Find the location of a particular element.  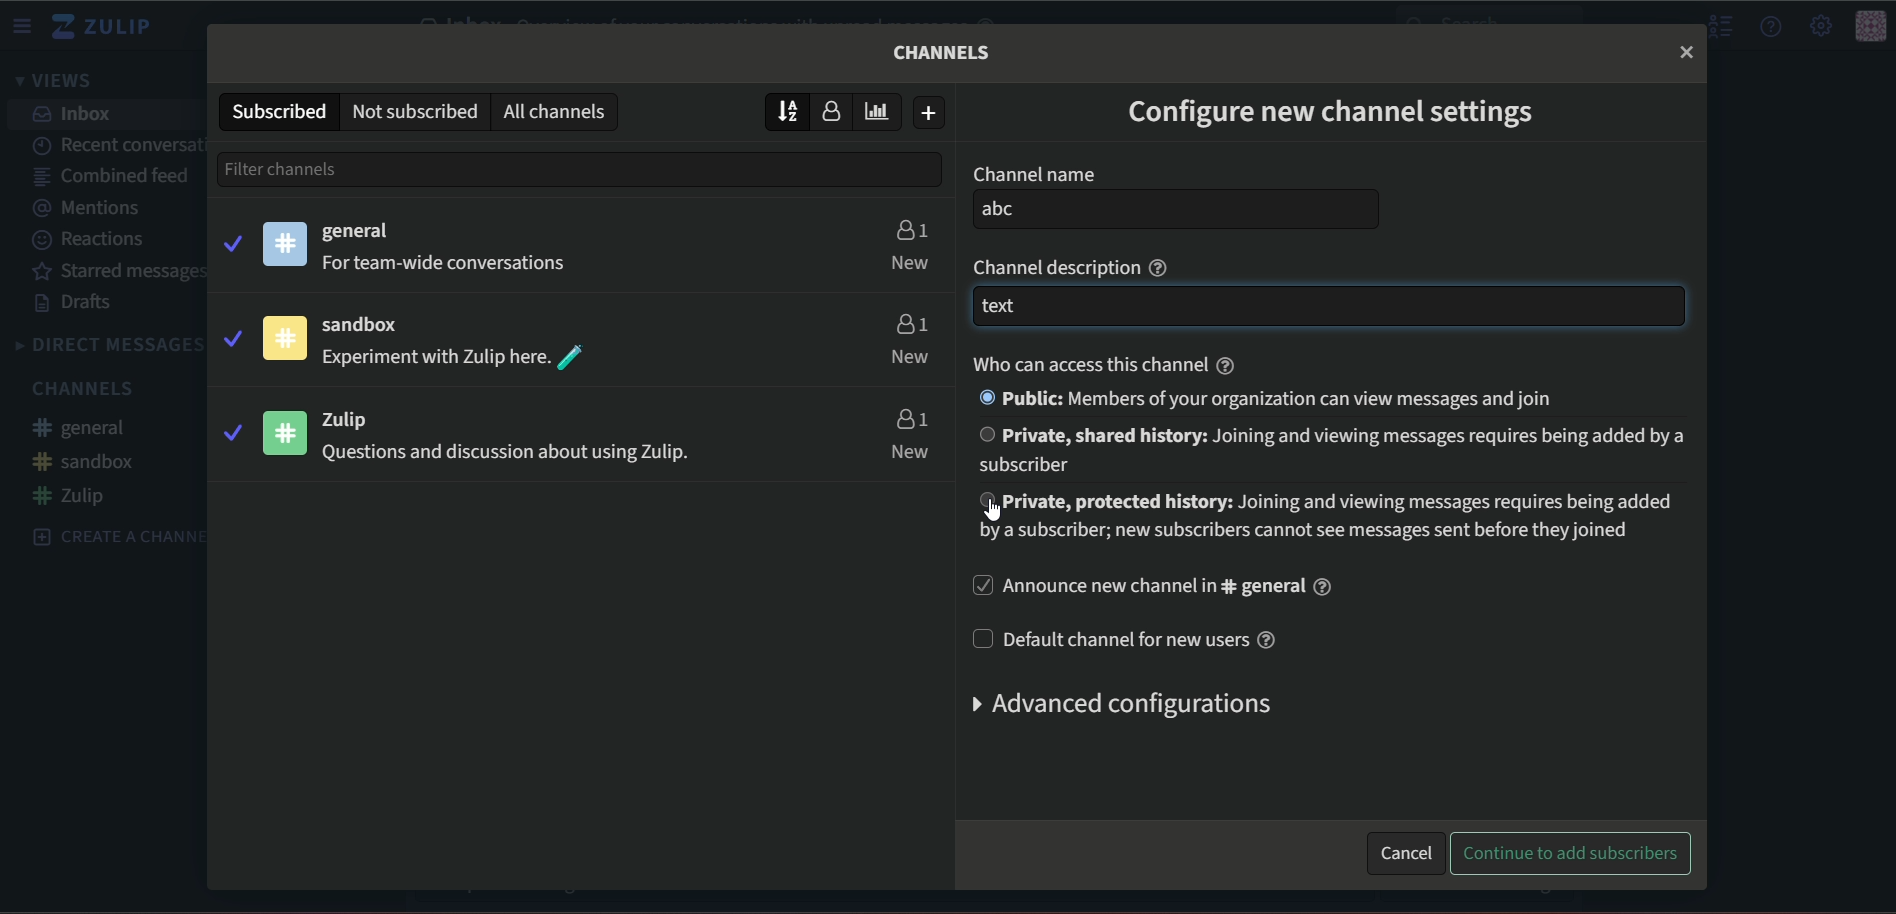

default channel for new users is located at coordinates (1132, 639).